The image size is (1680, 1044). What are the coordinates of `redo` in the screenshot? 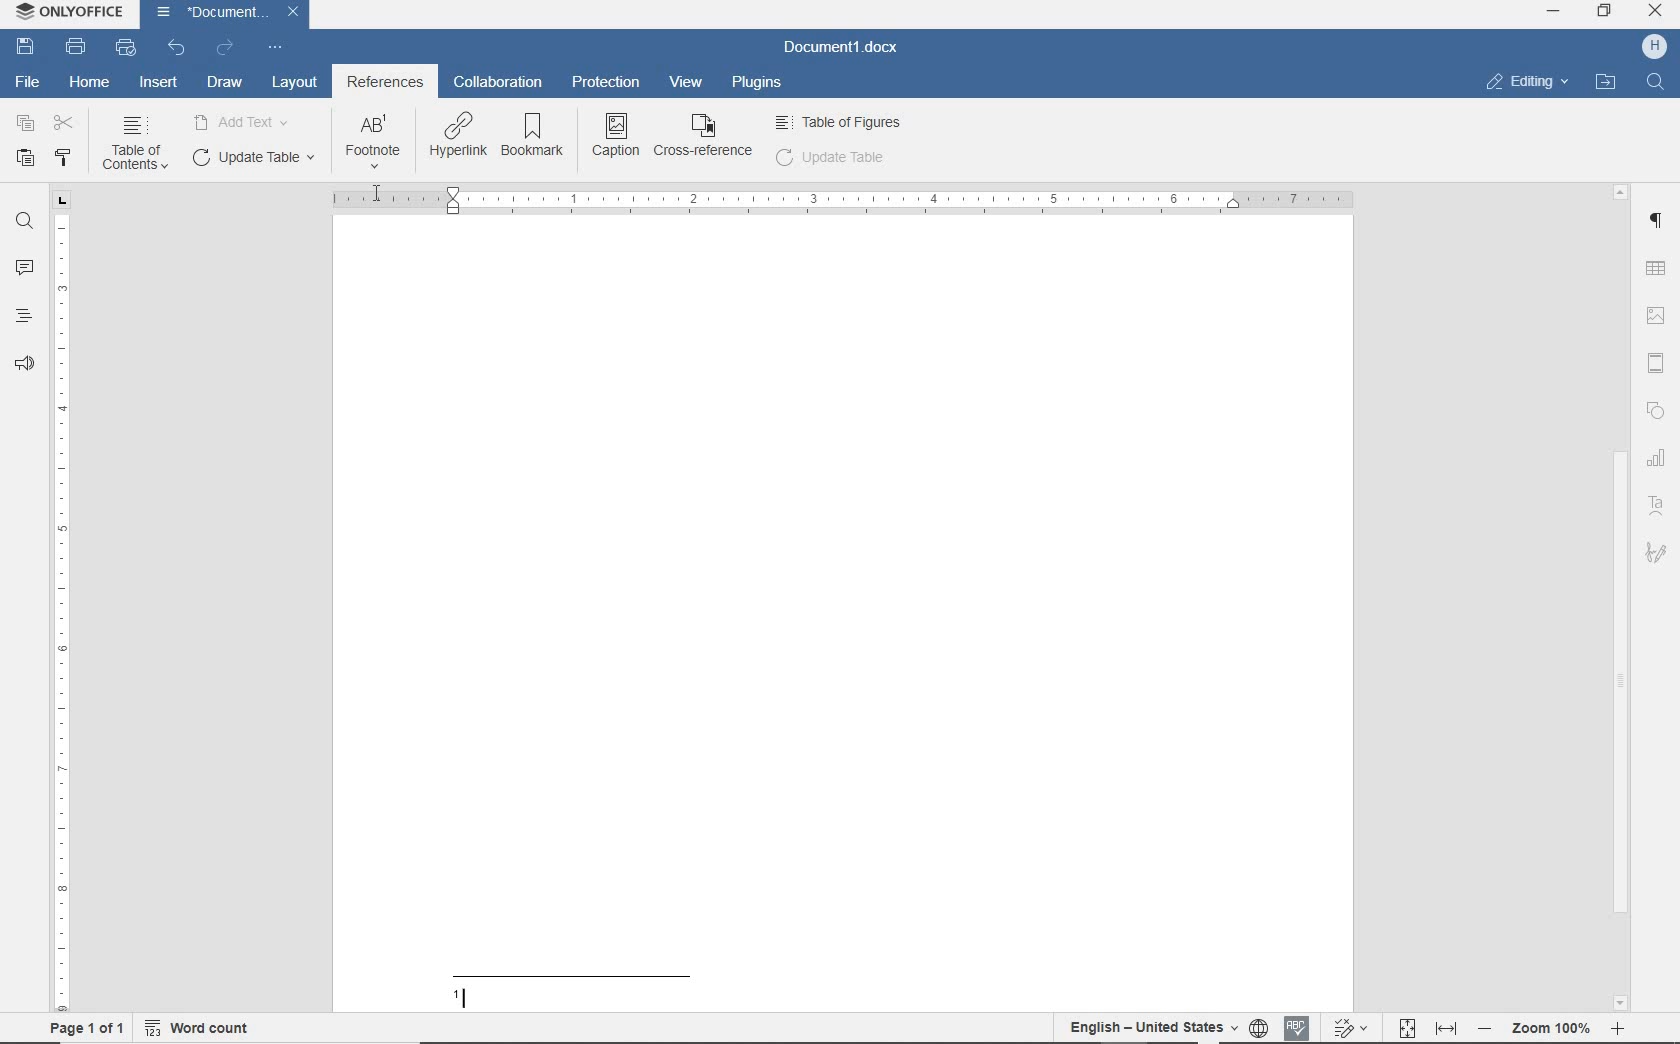 It's located at (225, 50).